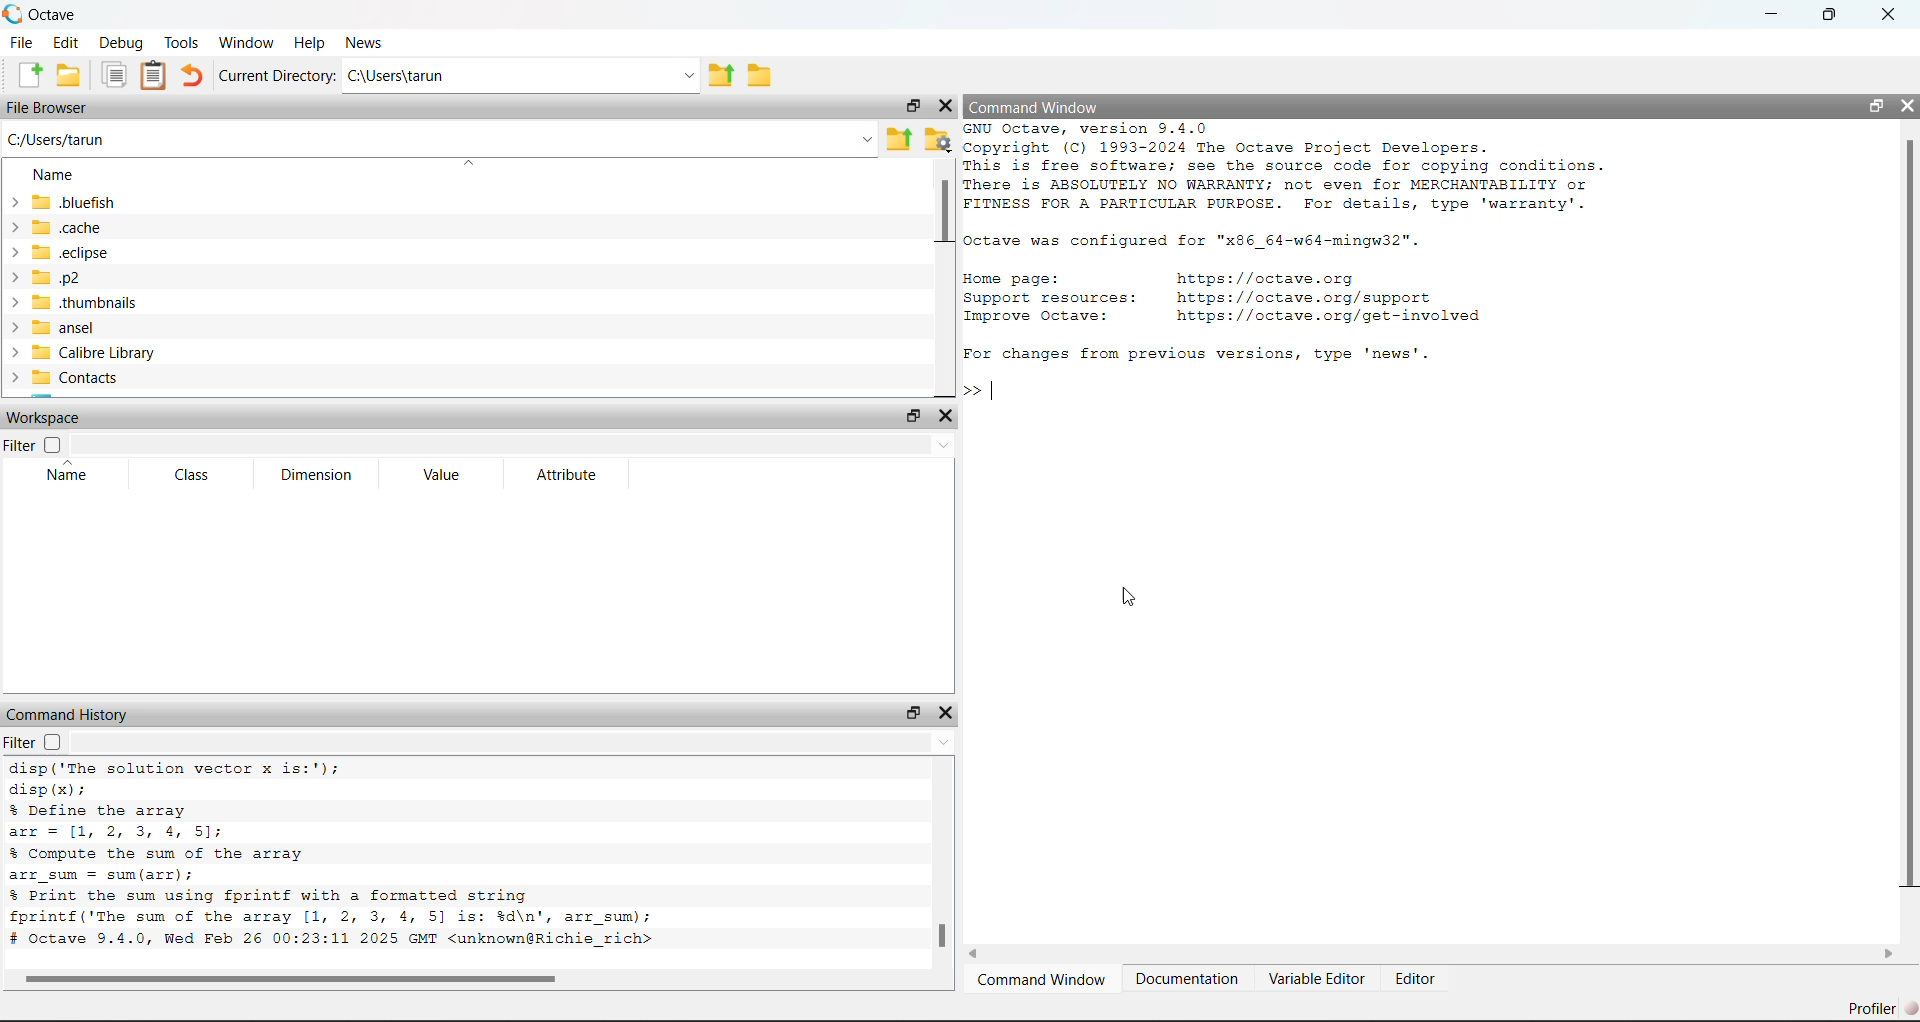  Describe the element at coordinates (524, 77) in the screenshot. I see `C:\Users\tarun ` at that location.